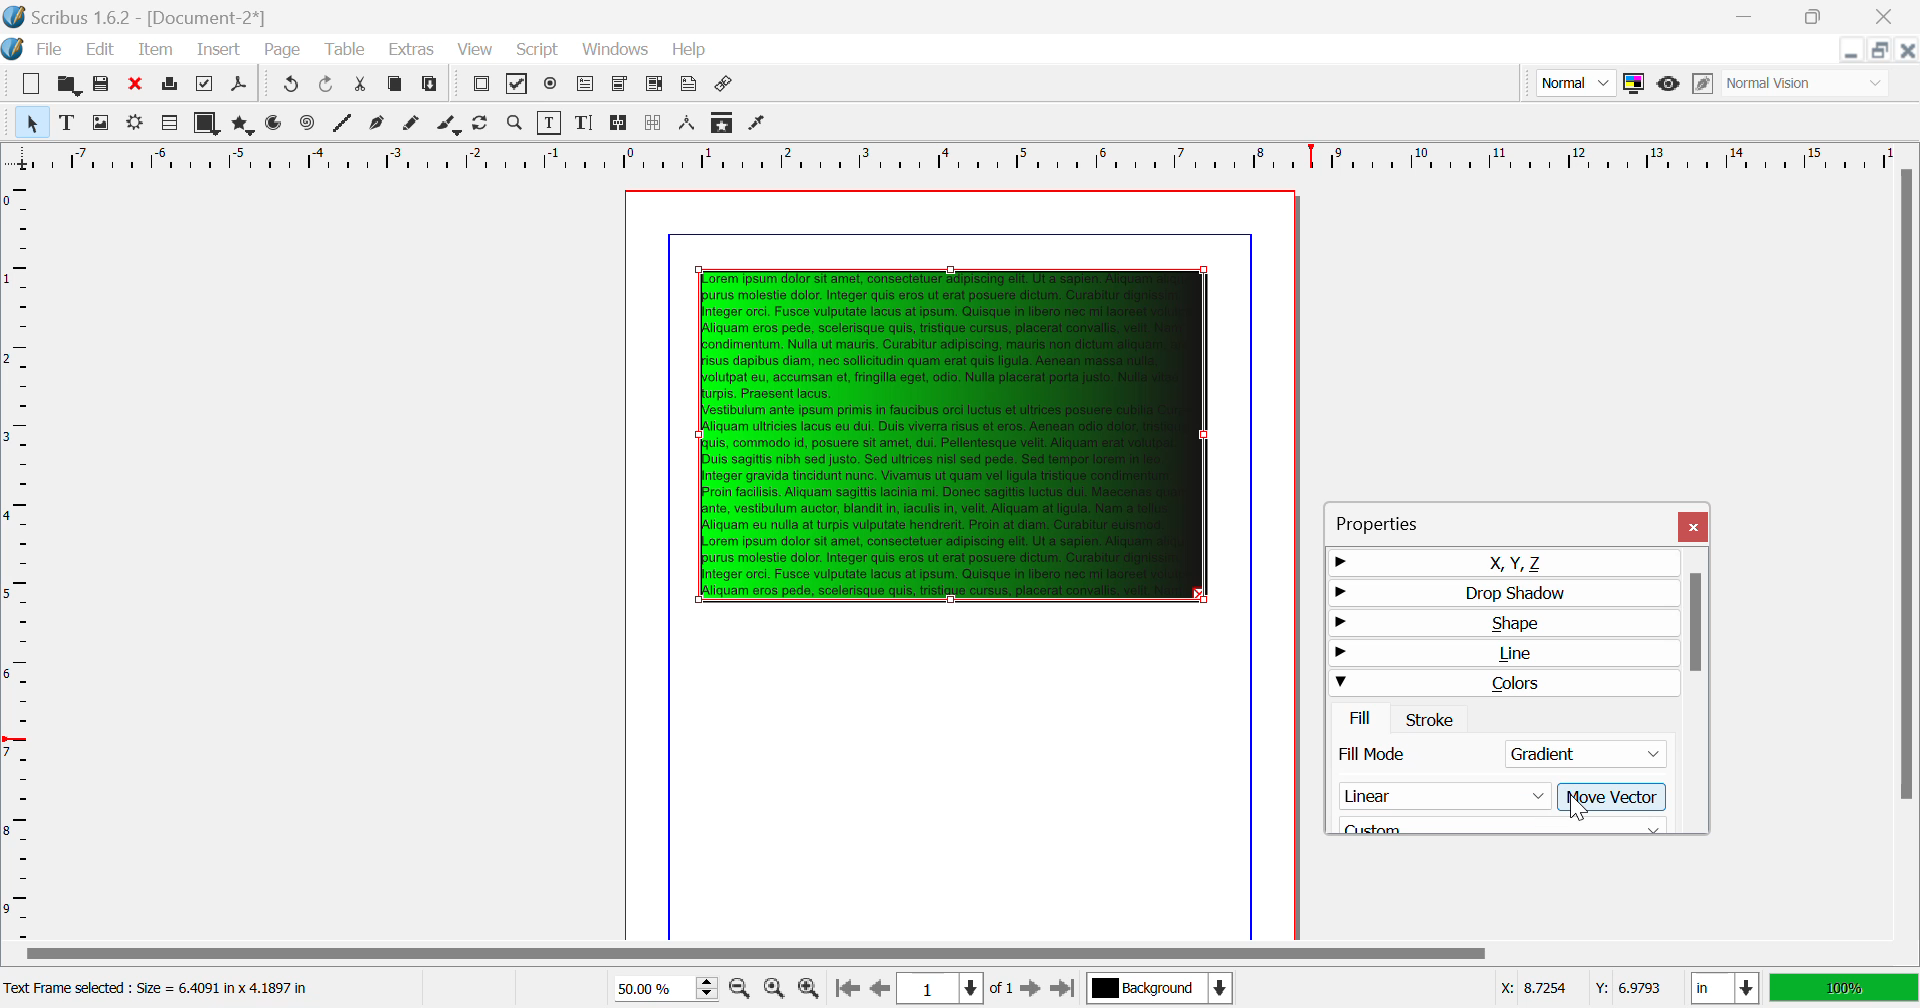 The height and width of the screenshot is (1008, 1920). Describe the element at coordinates (1030, 987) in the screenshot. I see `Next Page` at that location.